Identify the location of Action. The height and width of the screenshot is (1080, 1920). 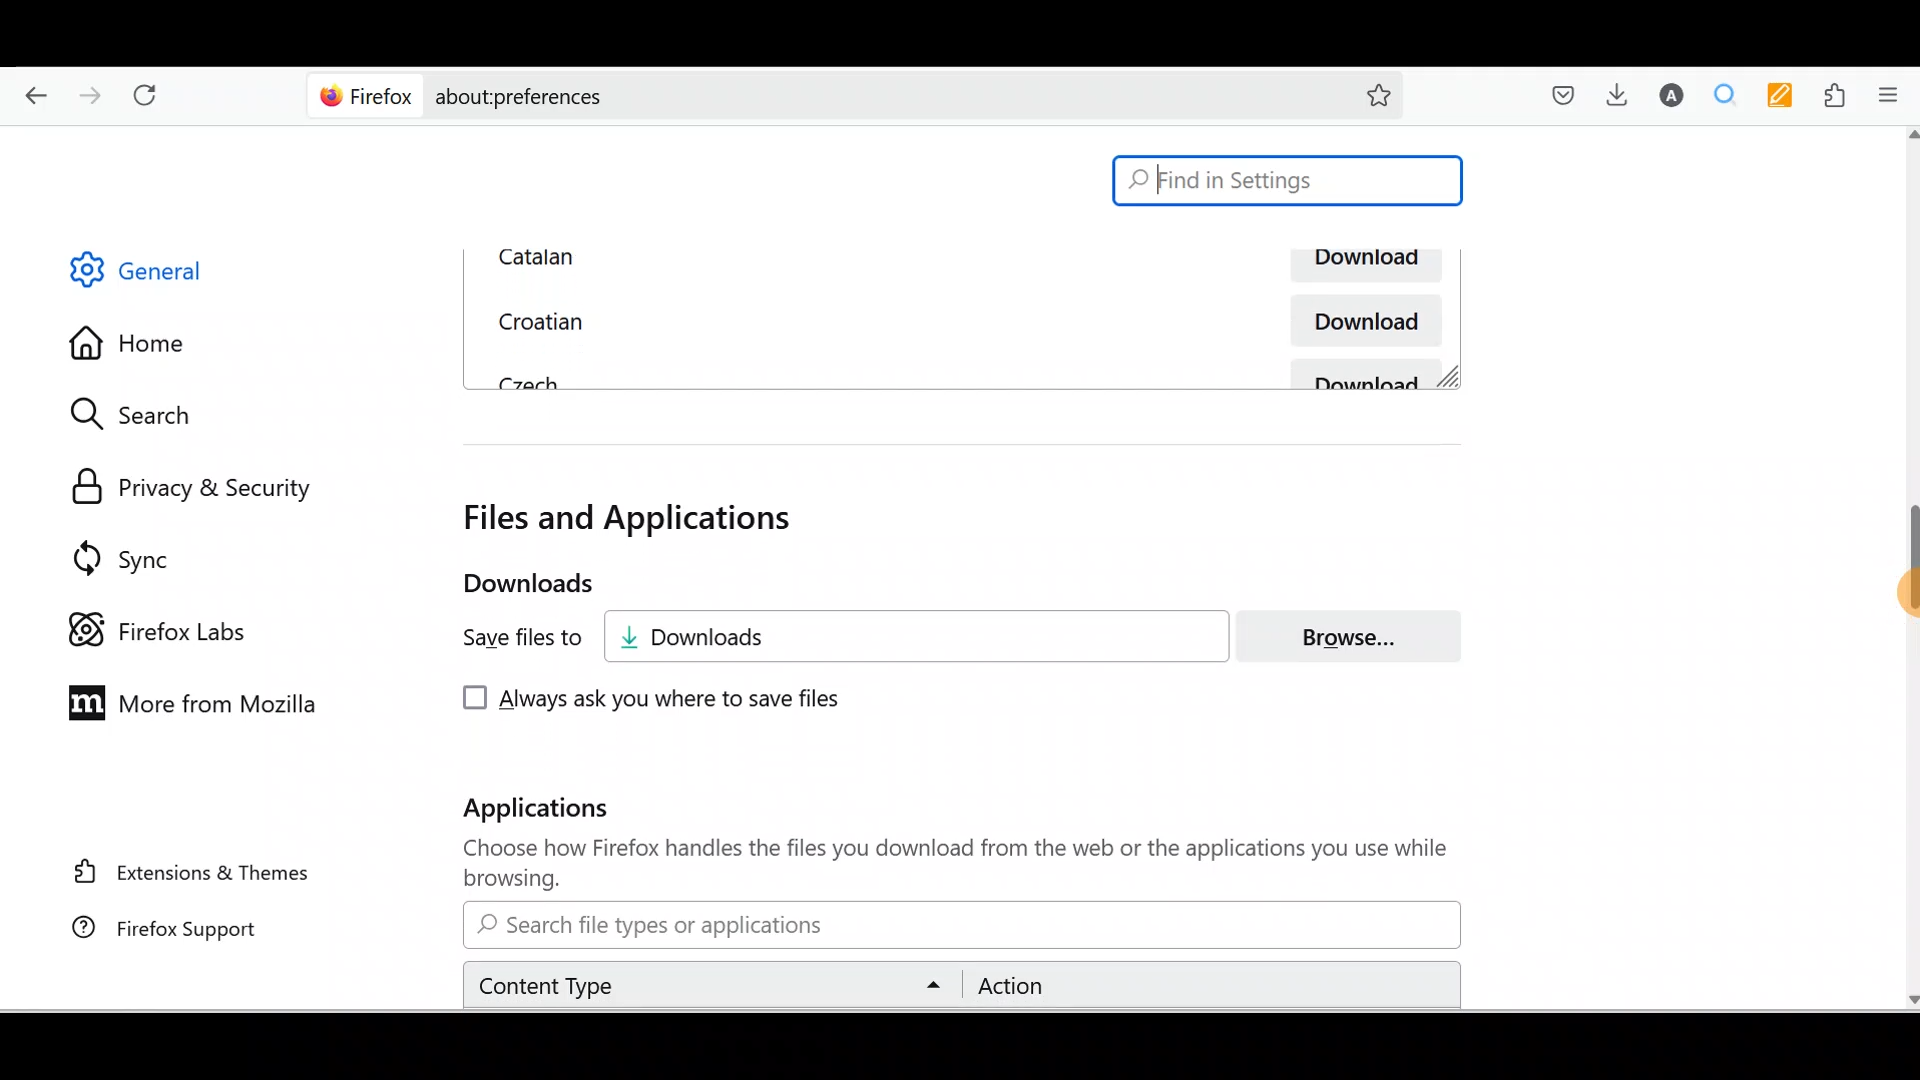
(1205, 986).